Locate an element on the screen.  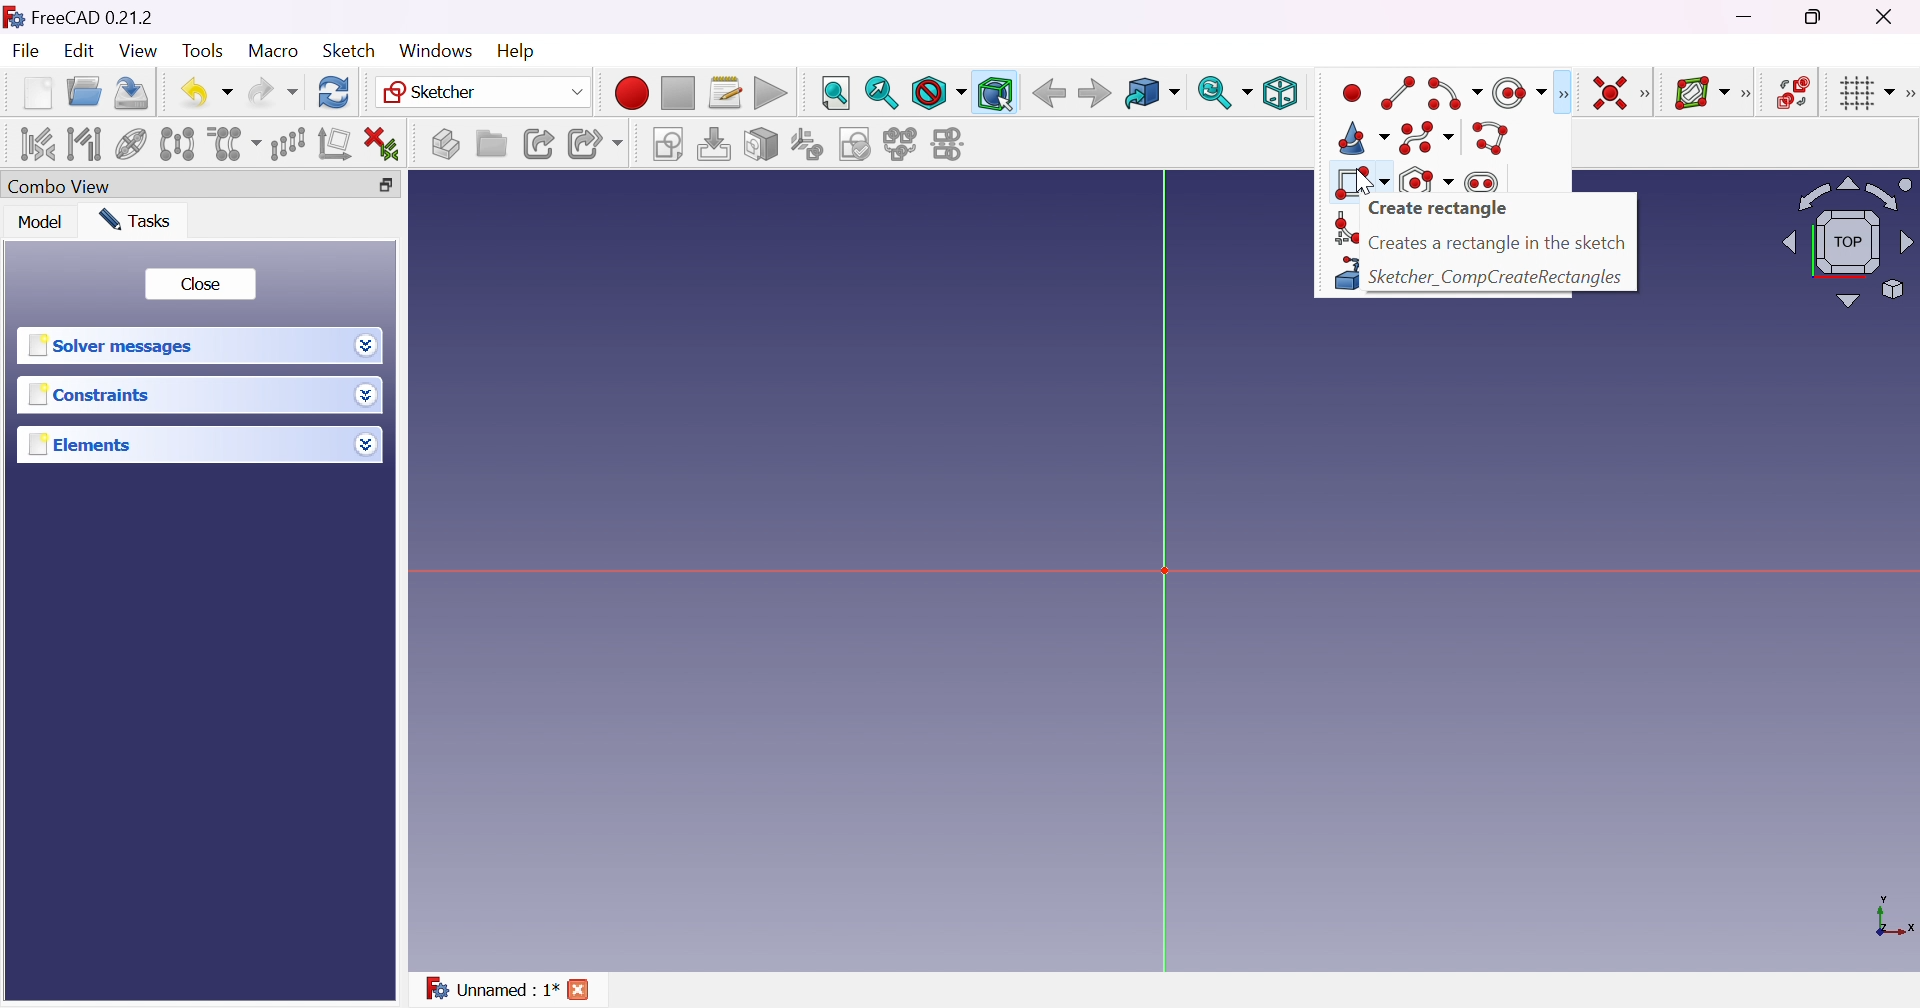
x, y axis is located at coordinates (1891, 918).